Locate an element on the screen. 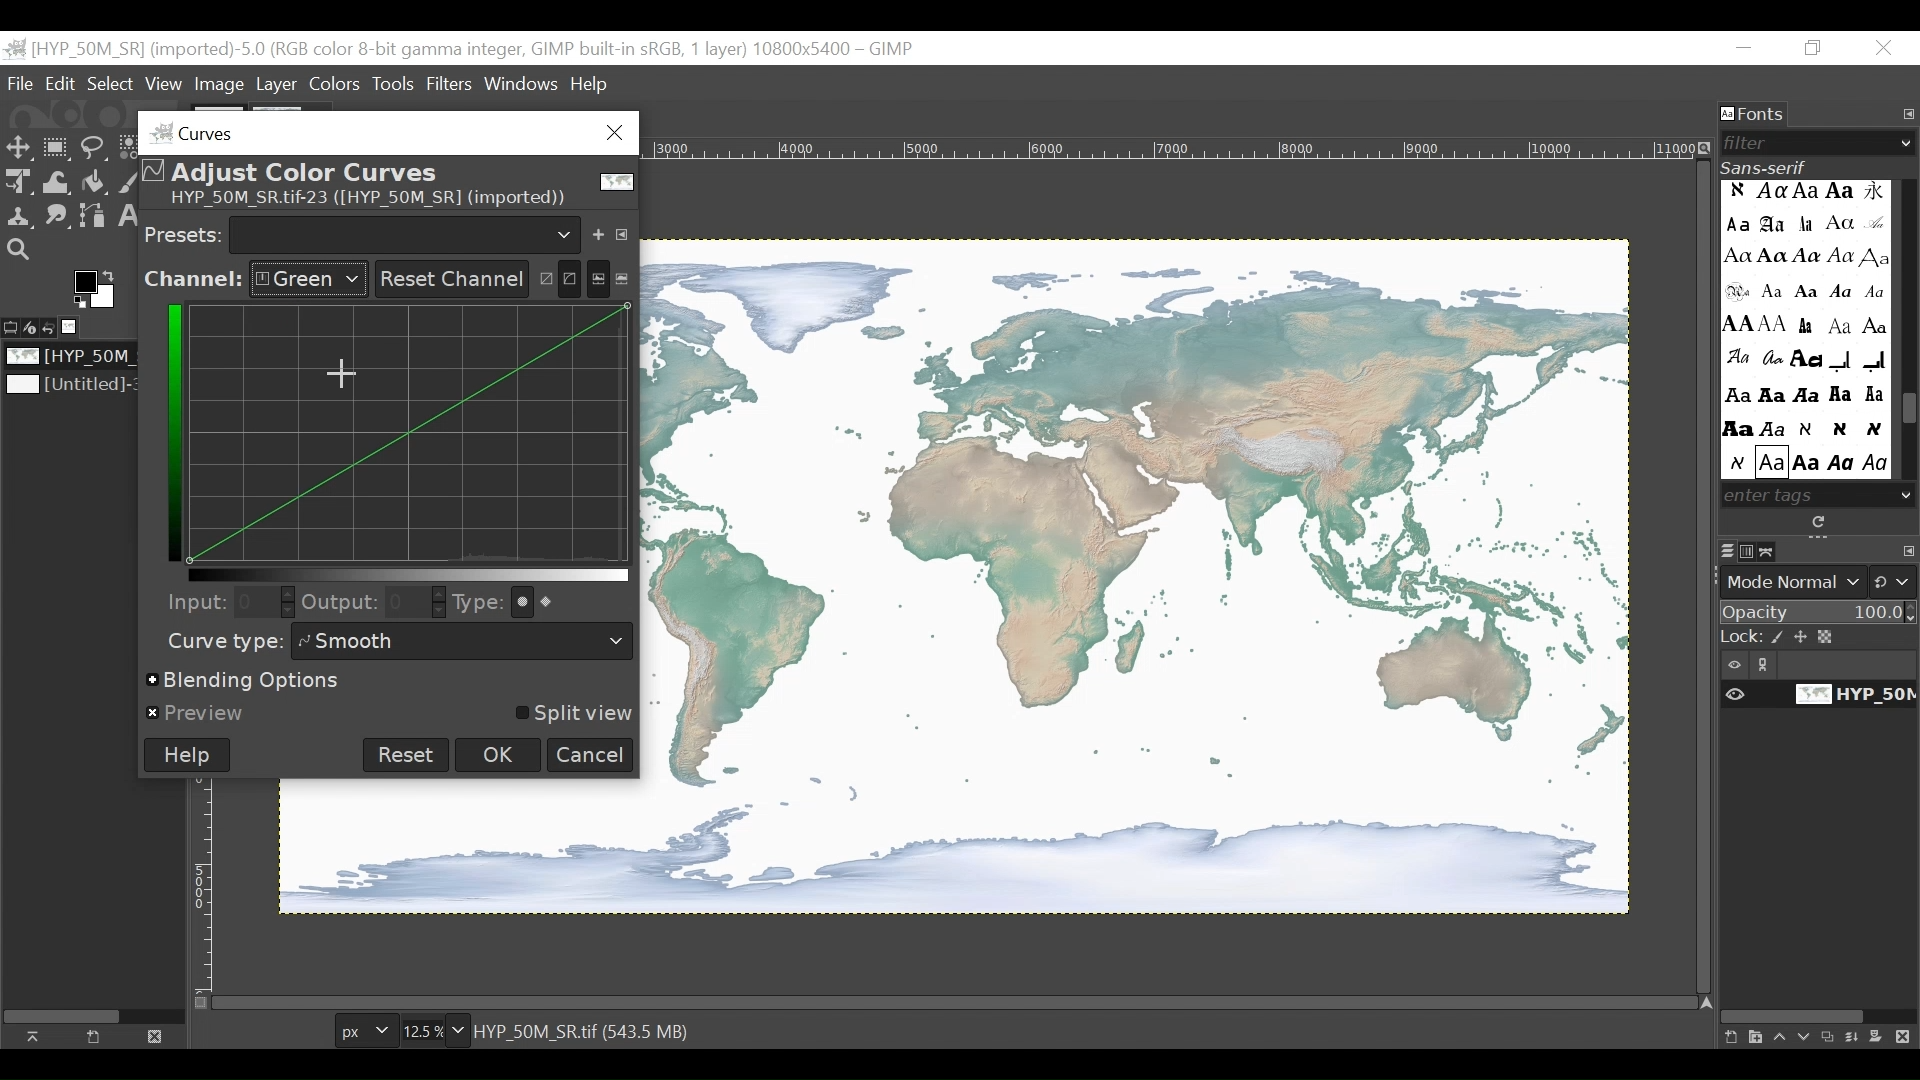  Preview is located at coordinates (197, 714).